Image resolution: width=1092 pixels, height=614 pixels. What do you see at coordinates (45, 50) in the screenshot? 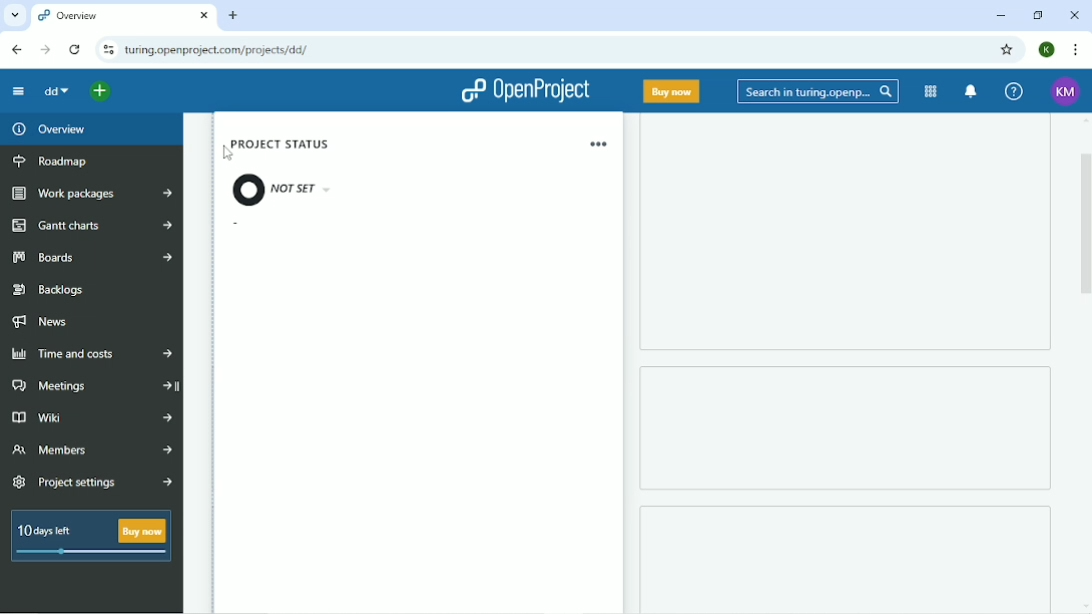
I see `Forward` at bounding box center [45, 50].